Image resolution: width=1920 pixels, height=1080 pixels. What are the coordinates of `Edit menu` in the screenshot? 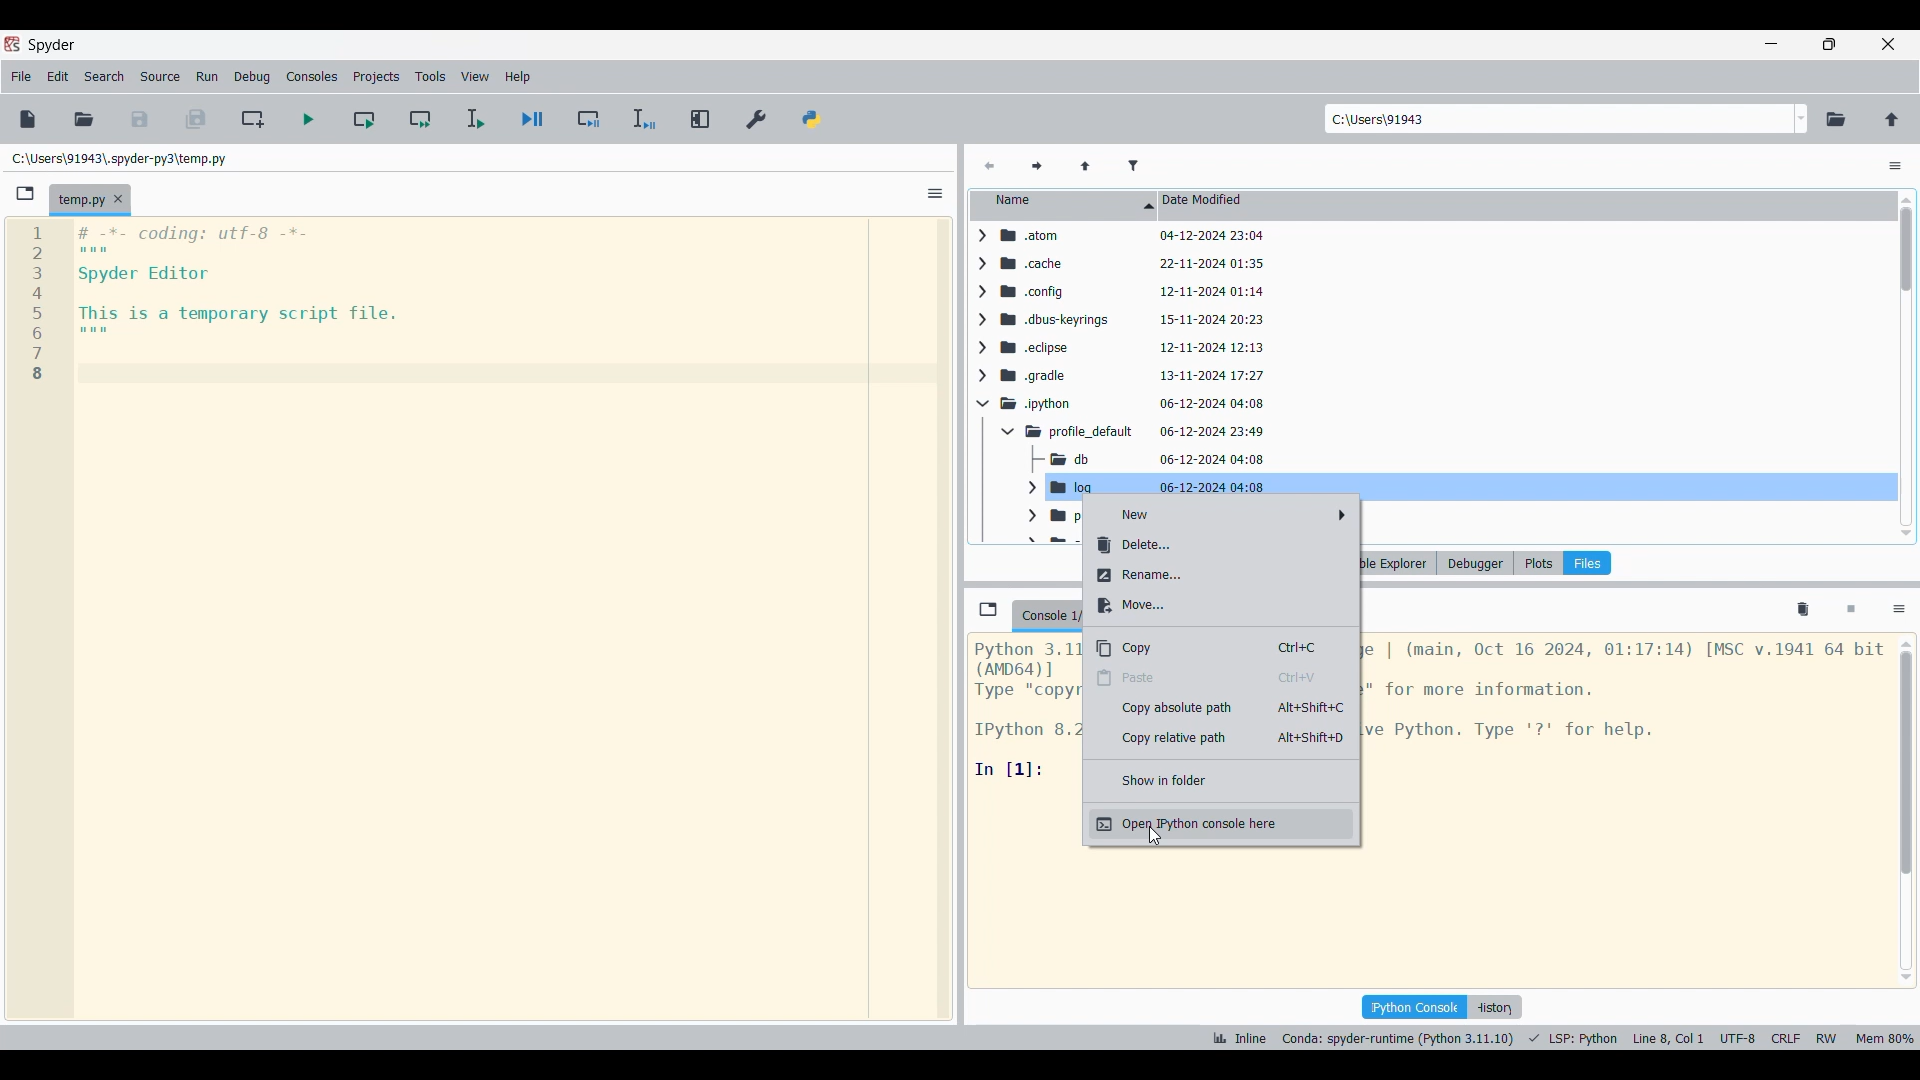 It's located at (58, 77).